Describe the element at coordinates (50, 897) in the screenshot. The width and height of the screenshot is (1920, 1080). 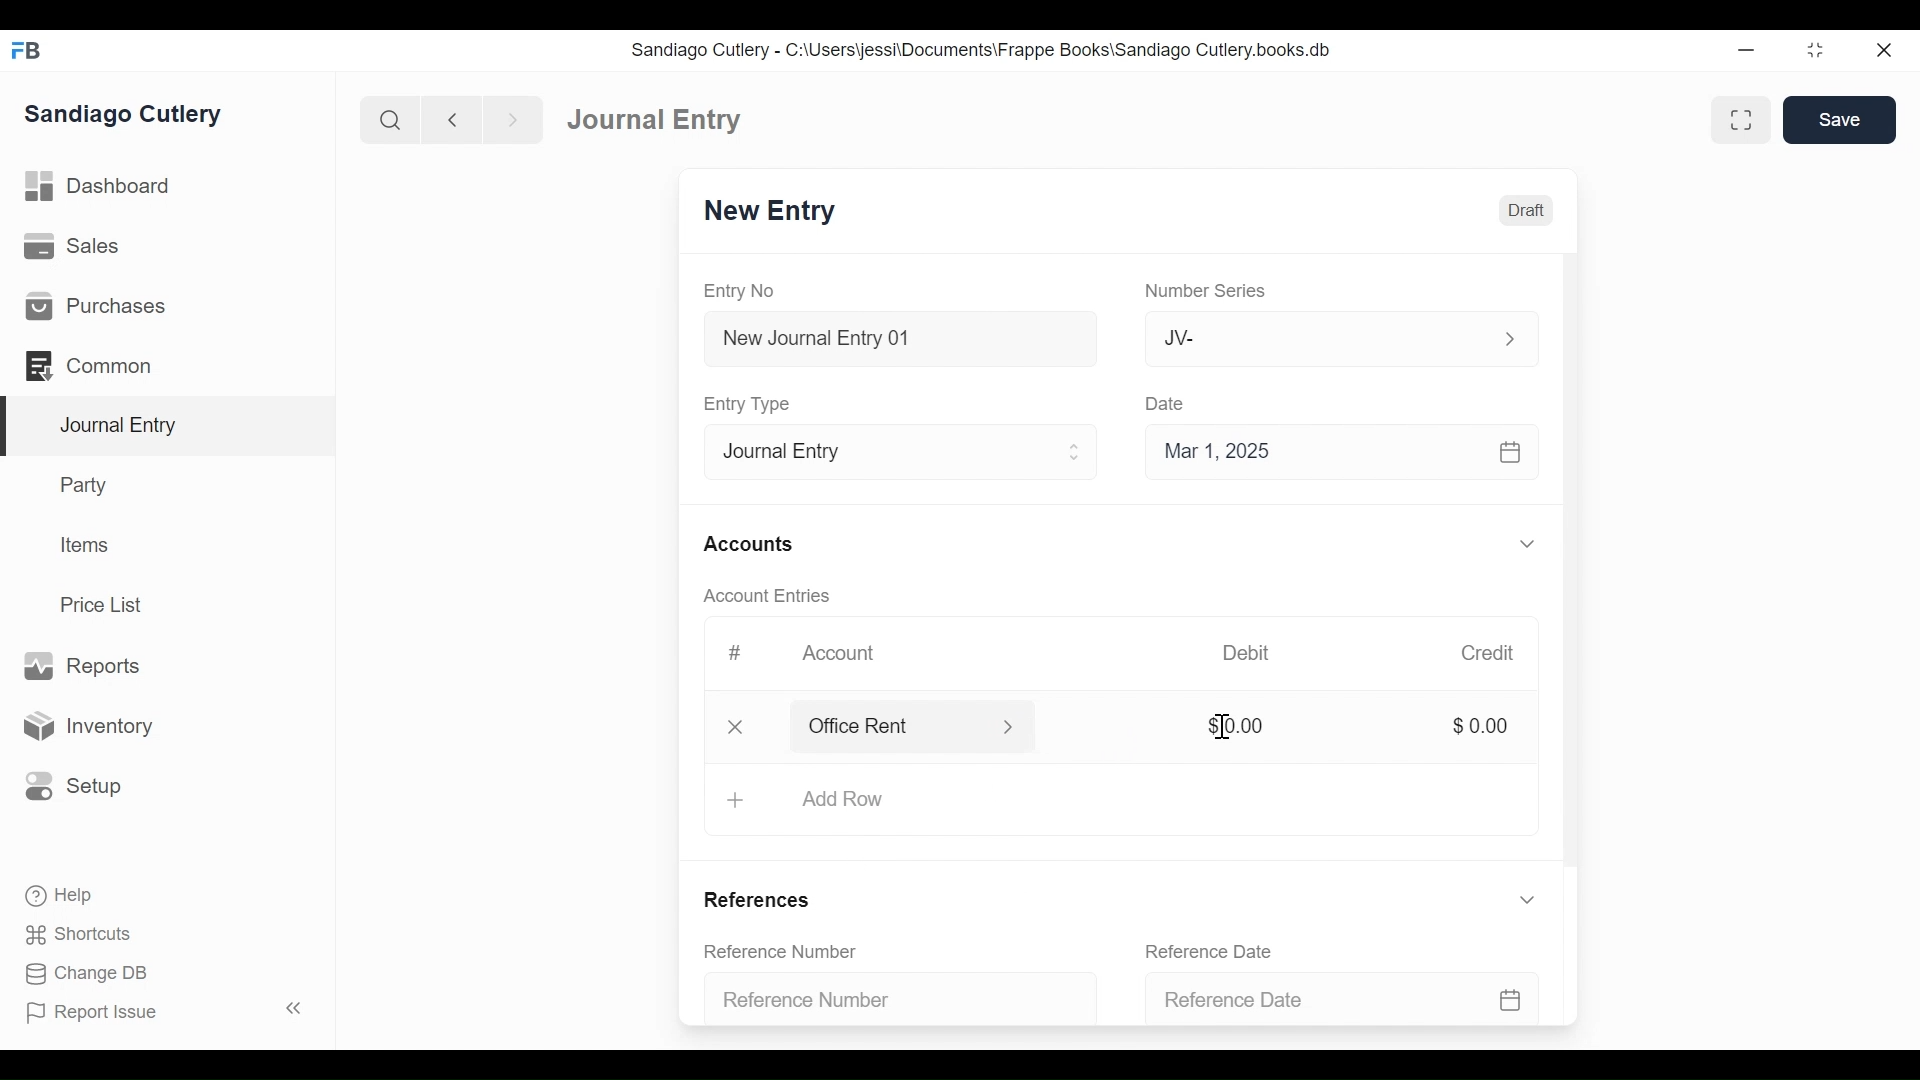
I see `Help` at that location.